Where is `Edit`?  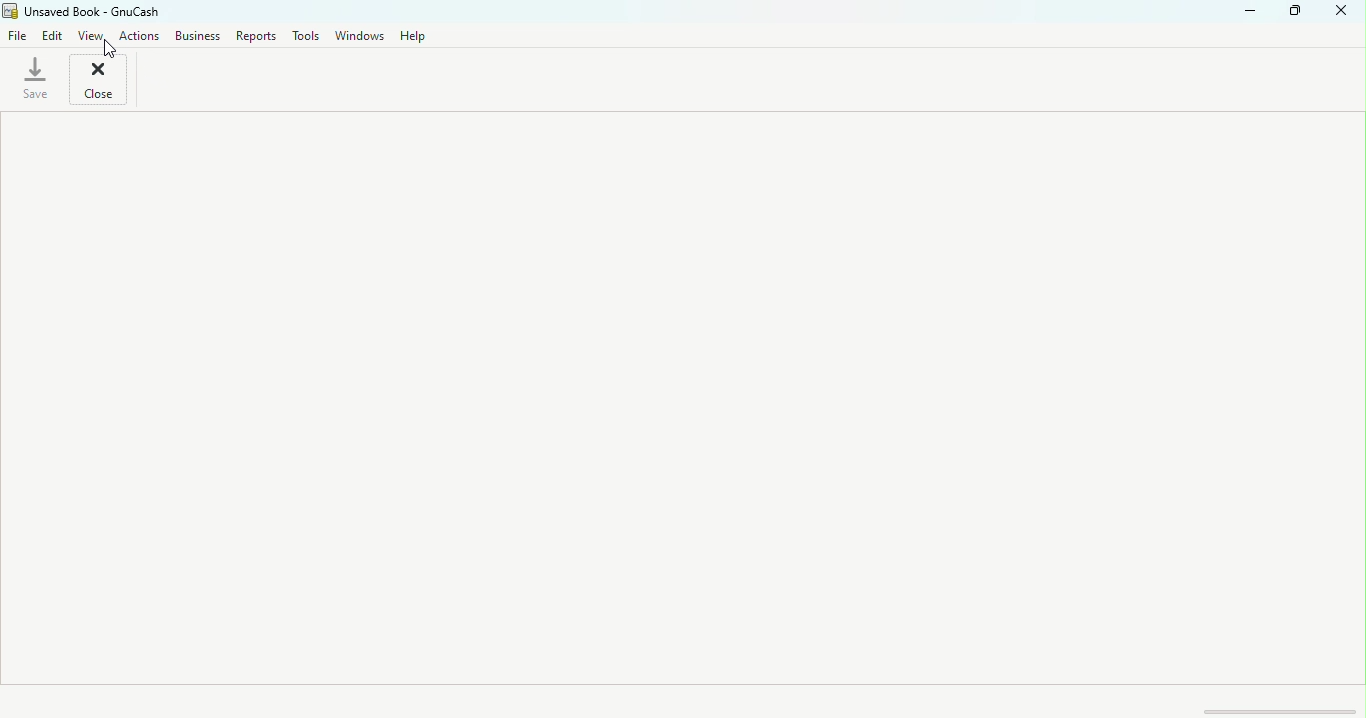
Edit is located at coordinates (52, 37).